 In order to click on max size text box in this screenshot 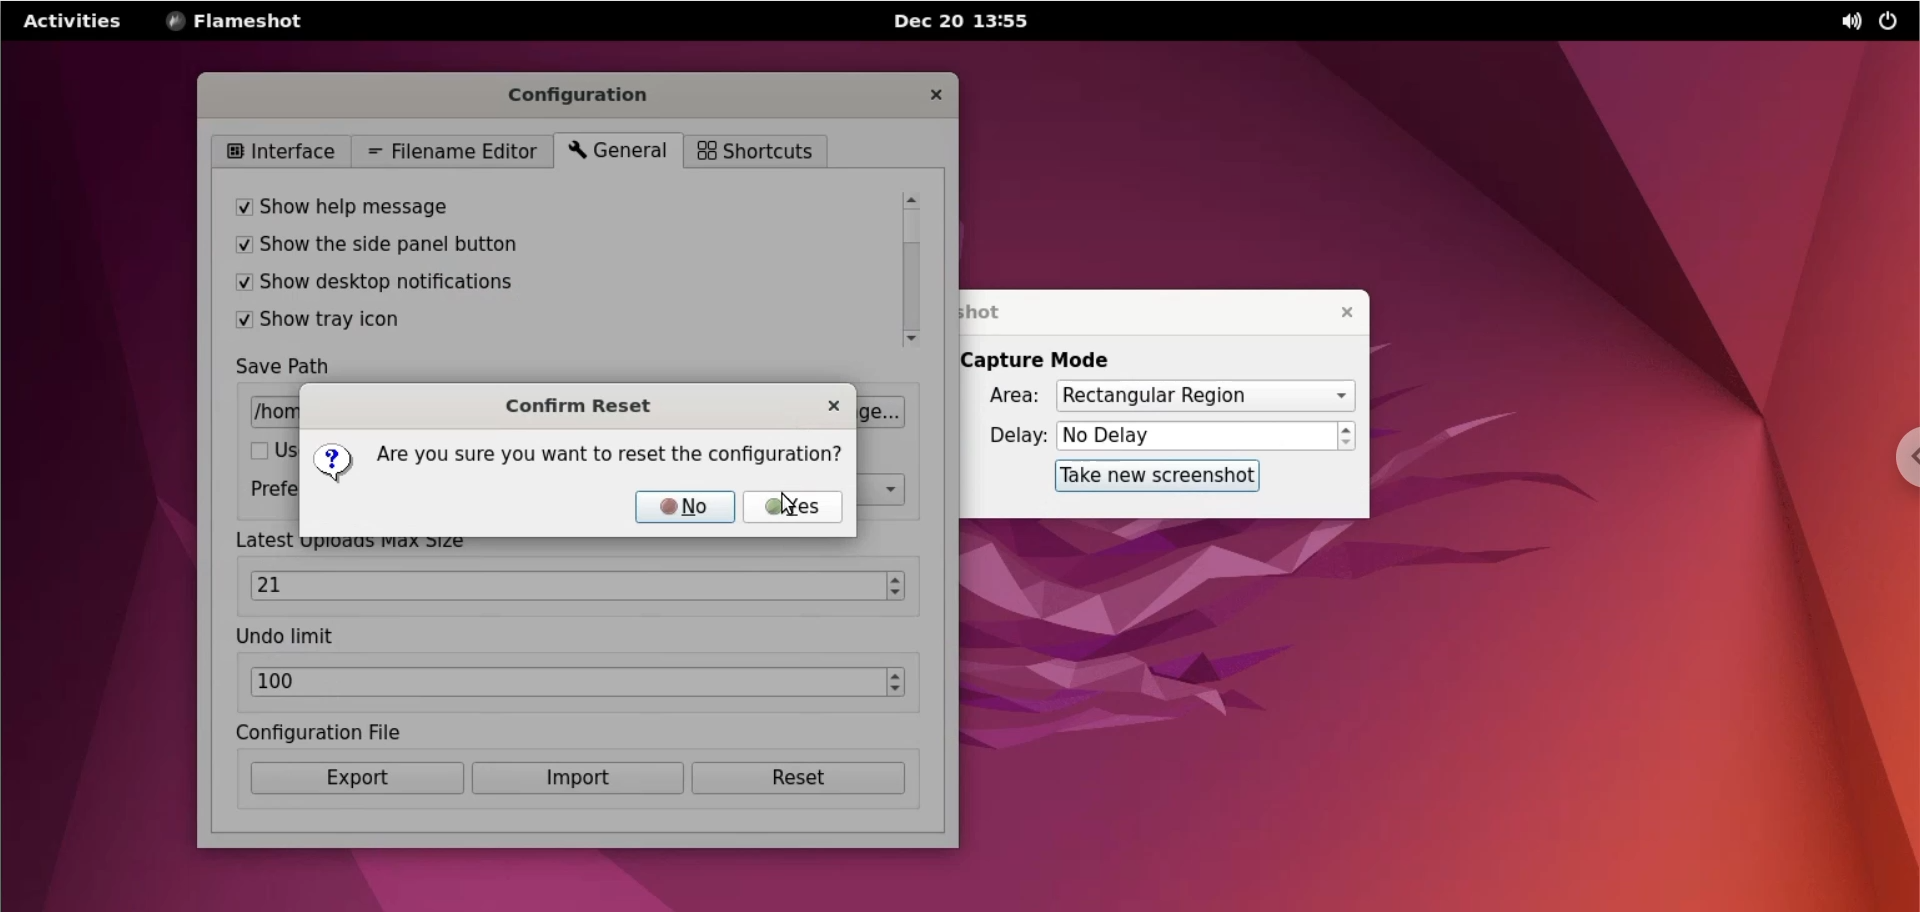, I will do `click(565, 588)`.